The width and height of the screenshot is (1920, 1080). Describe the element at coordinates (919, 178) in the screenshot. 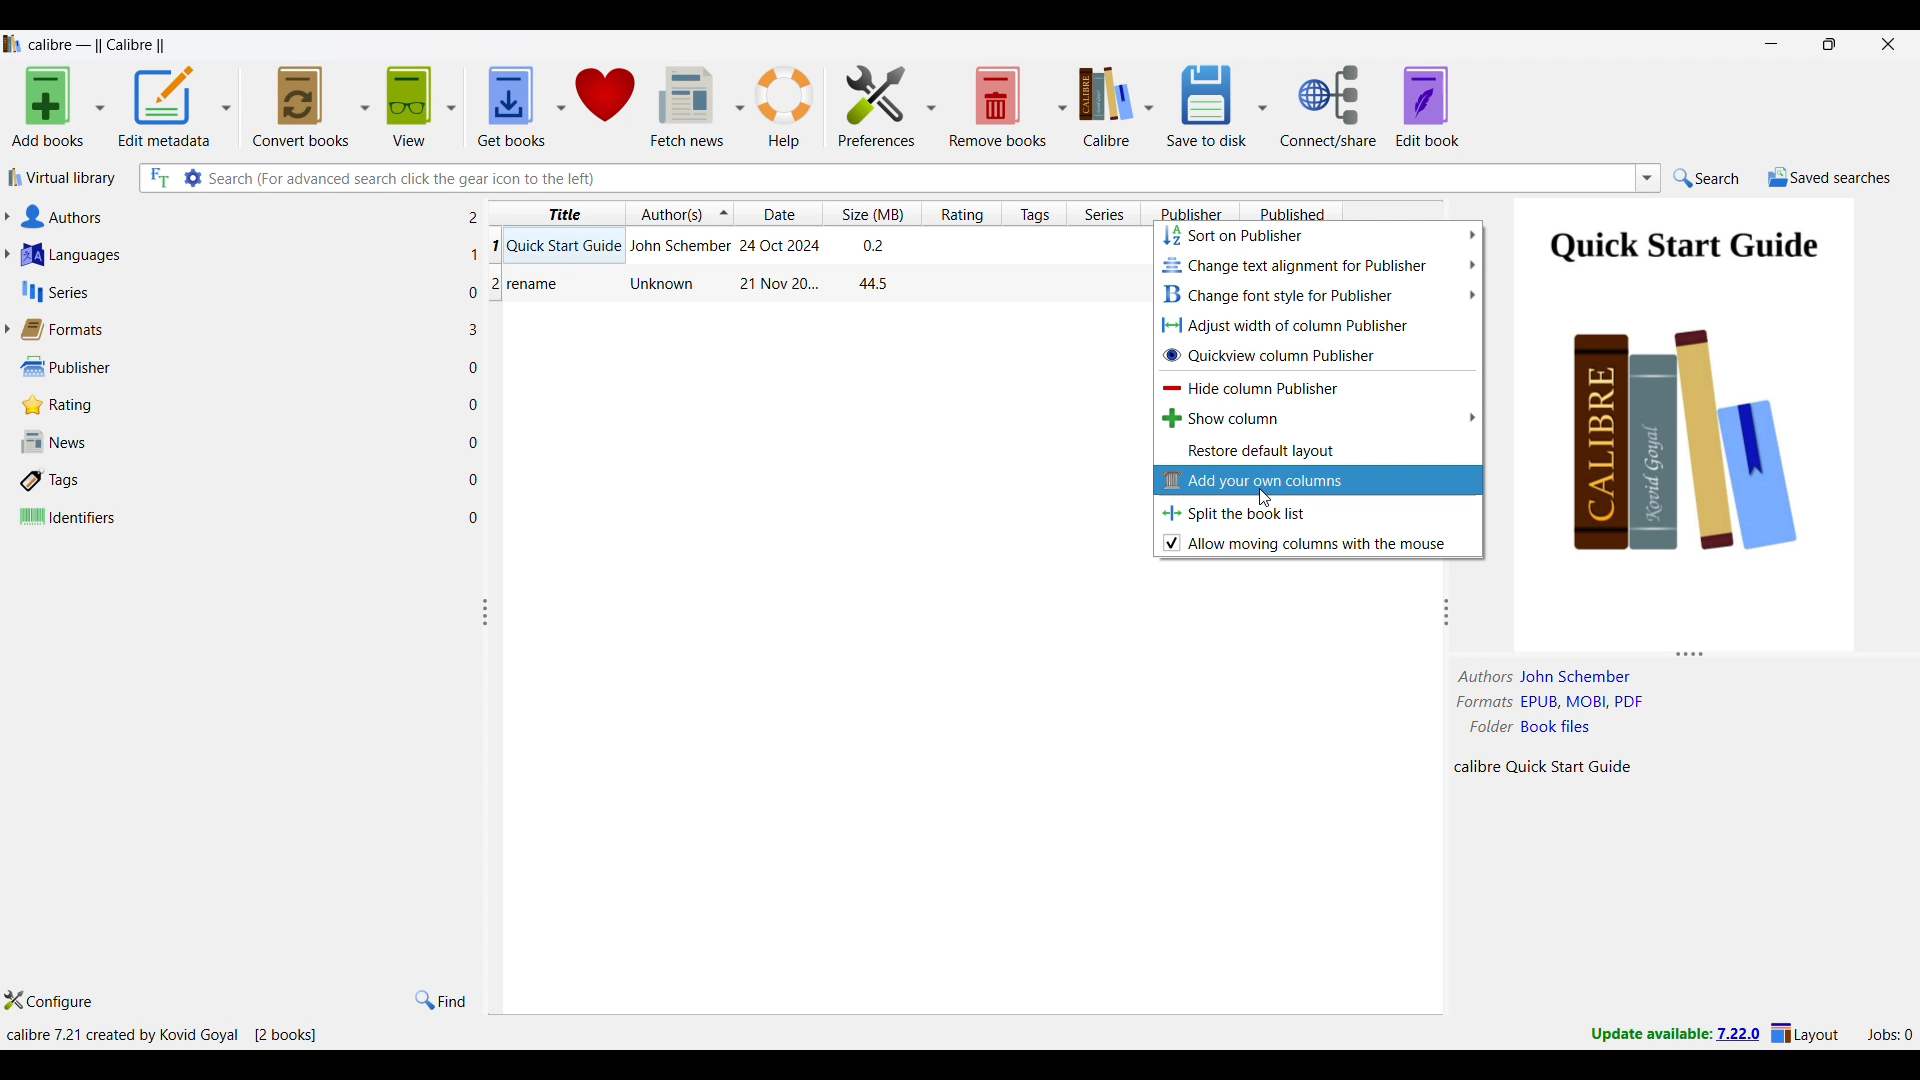

I see `Input search here` at that location.